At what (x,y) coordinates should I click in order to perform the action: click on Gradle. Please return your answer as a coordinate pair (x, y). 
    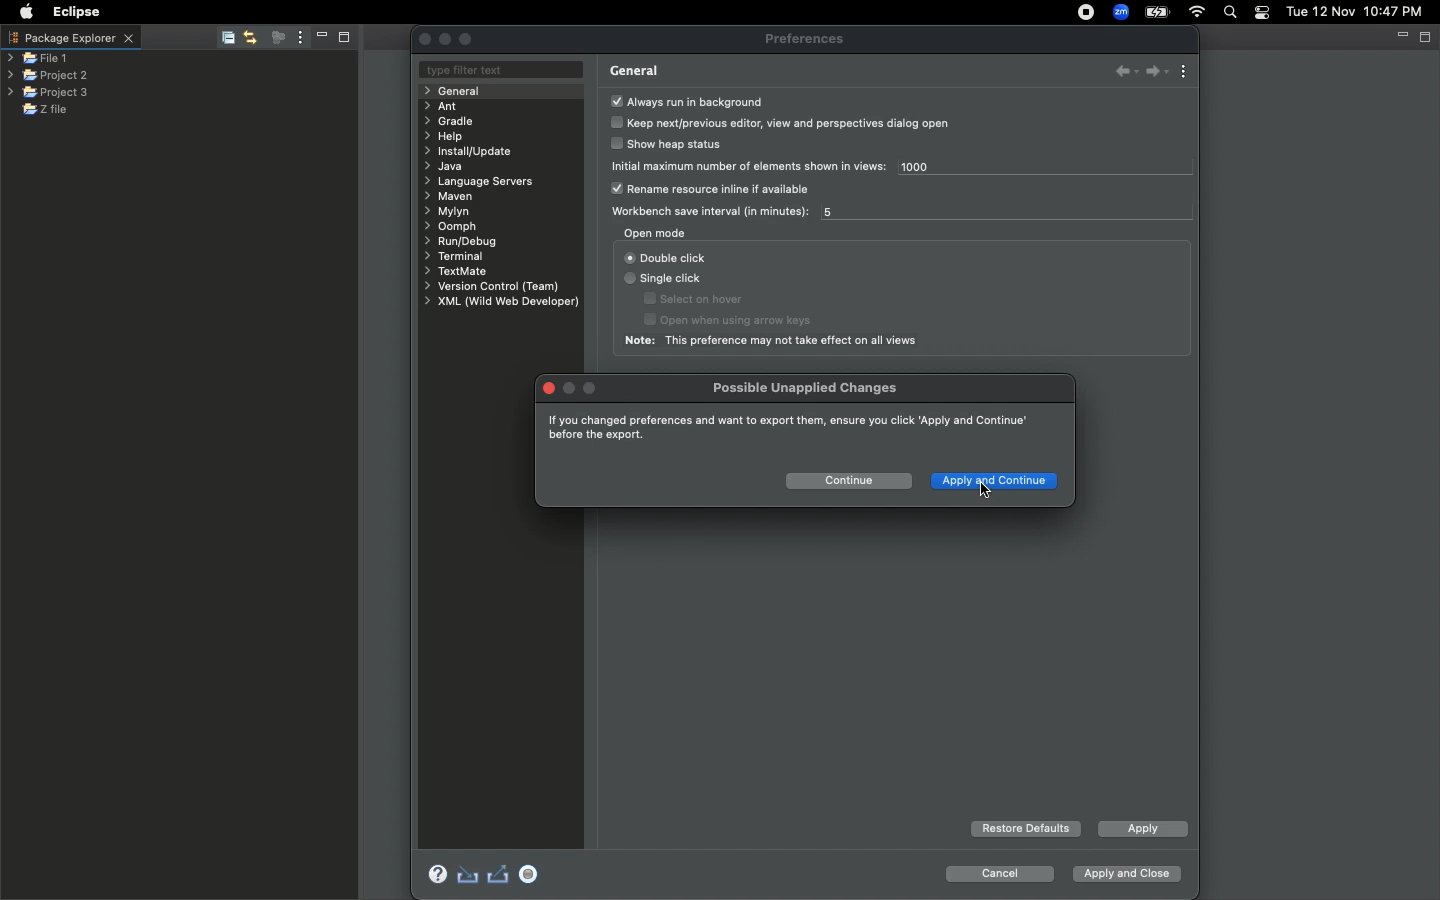
    Looking at the image, I should click on (452, 121).